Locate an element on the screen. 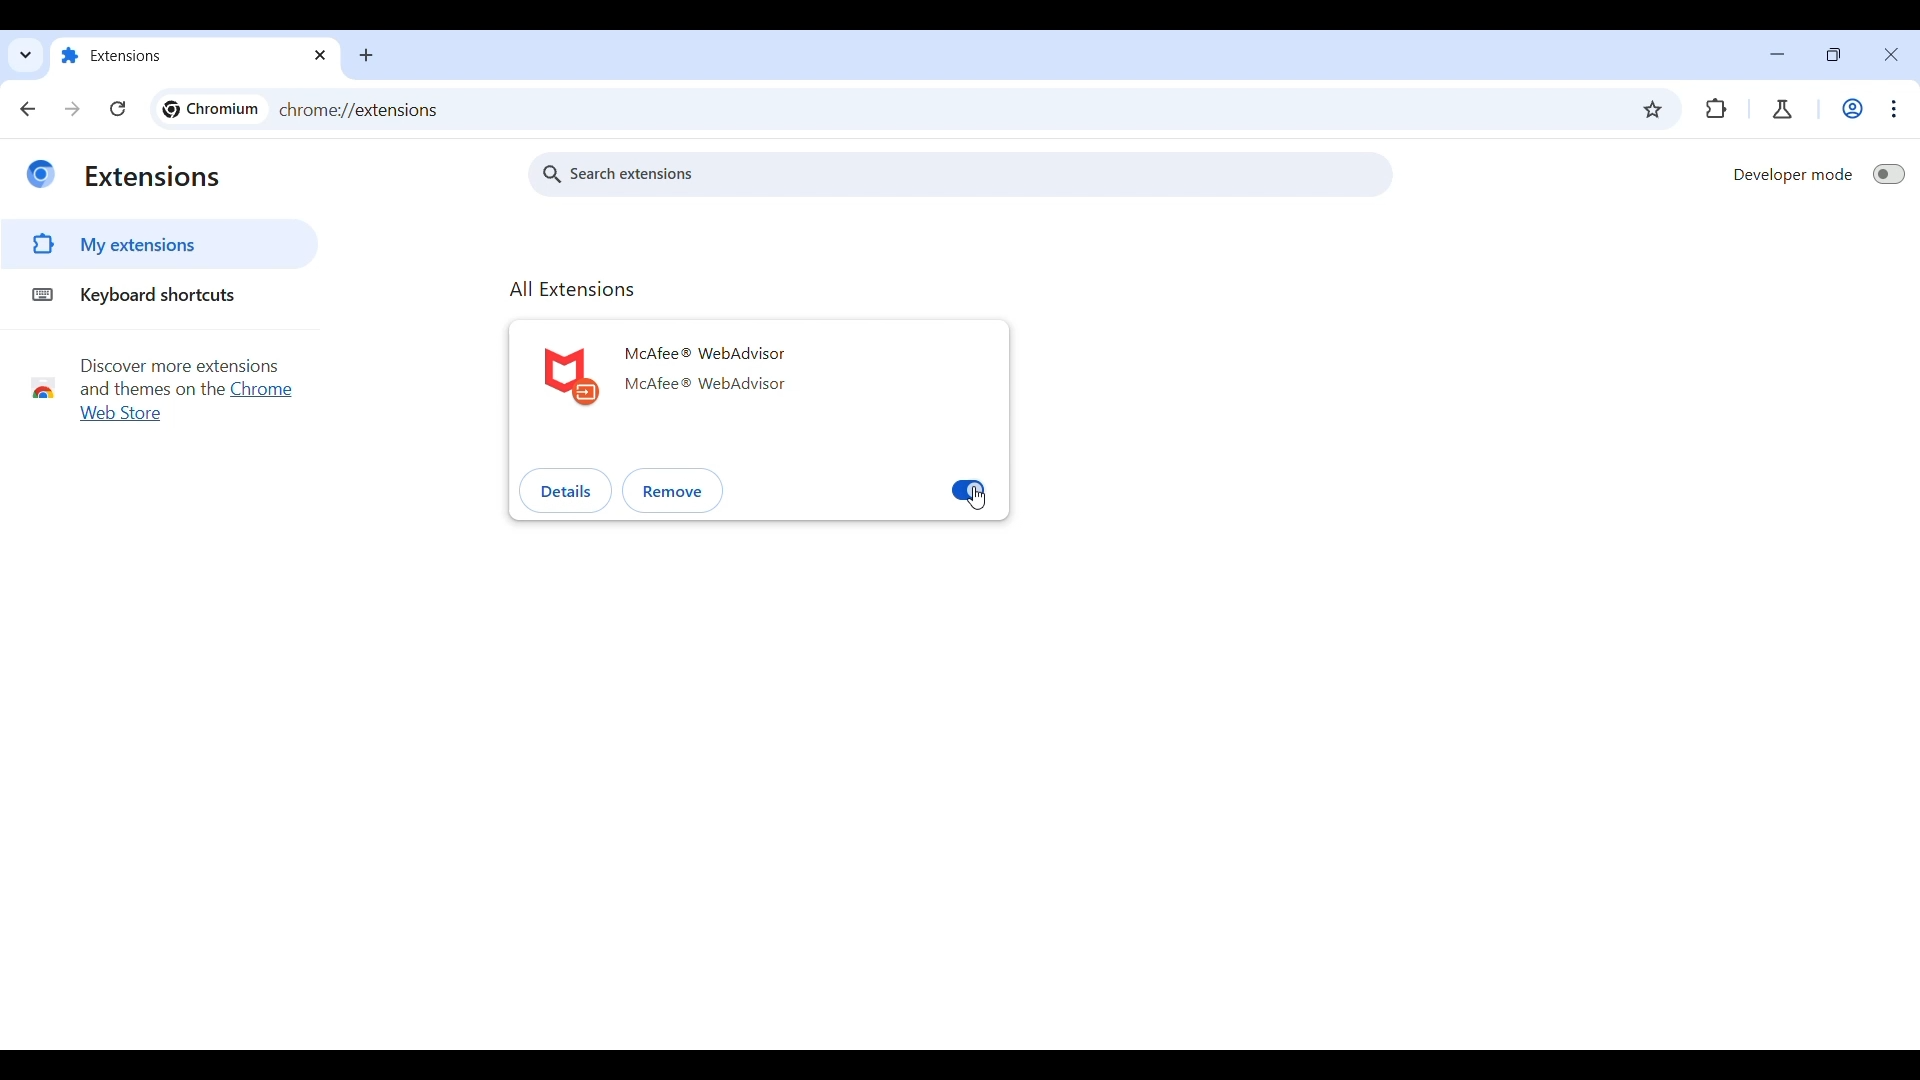 The height and width of the screenshot is (1080, 1920). Extension active on browser after clicking on Toggle is located at coordinates (1716, 109).